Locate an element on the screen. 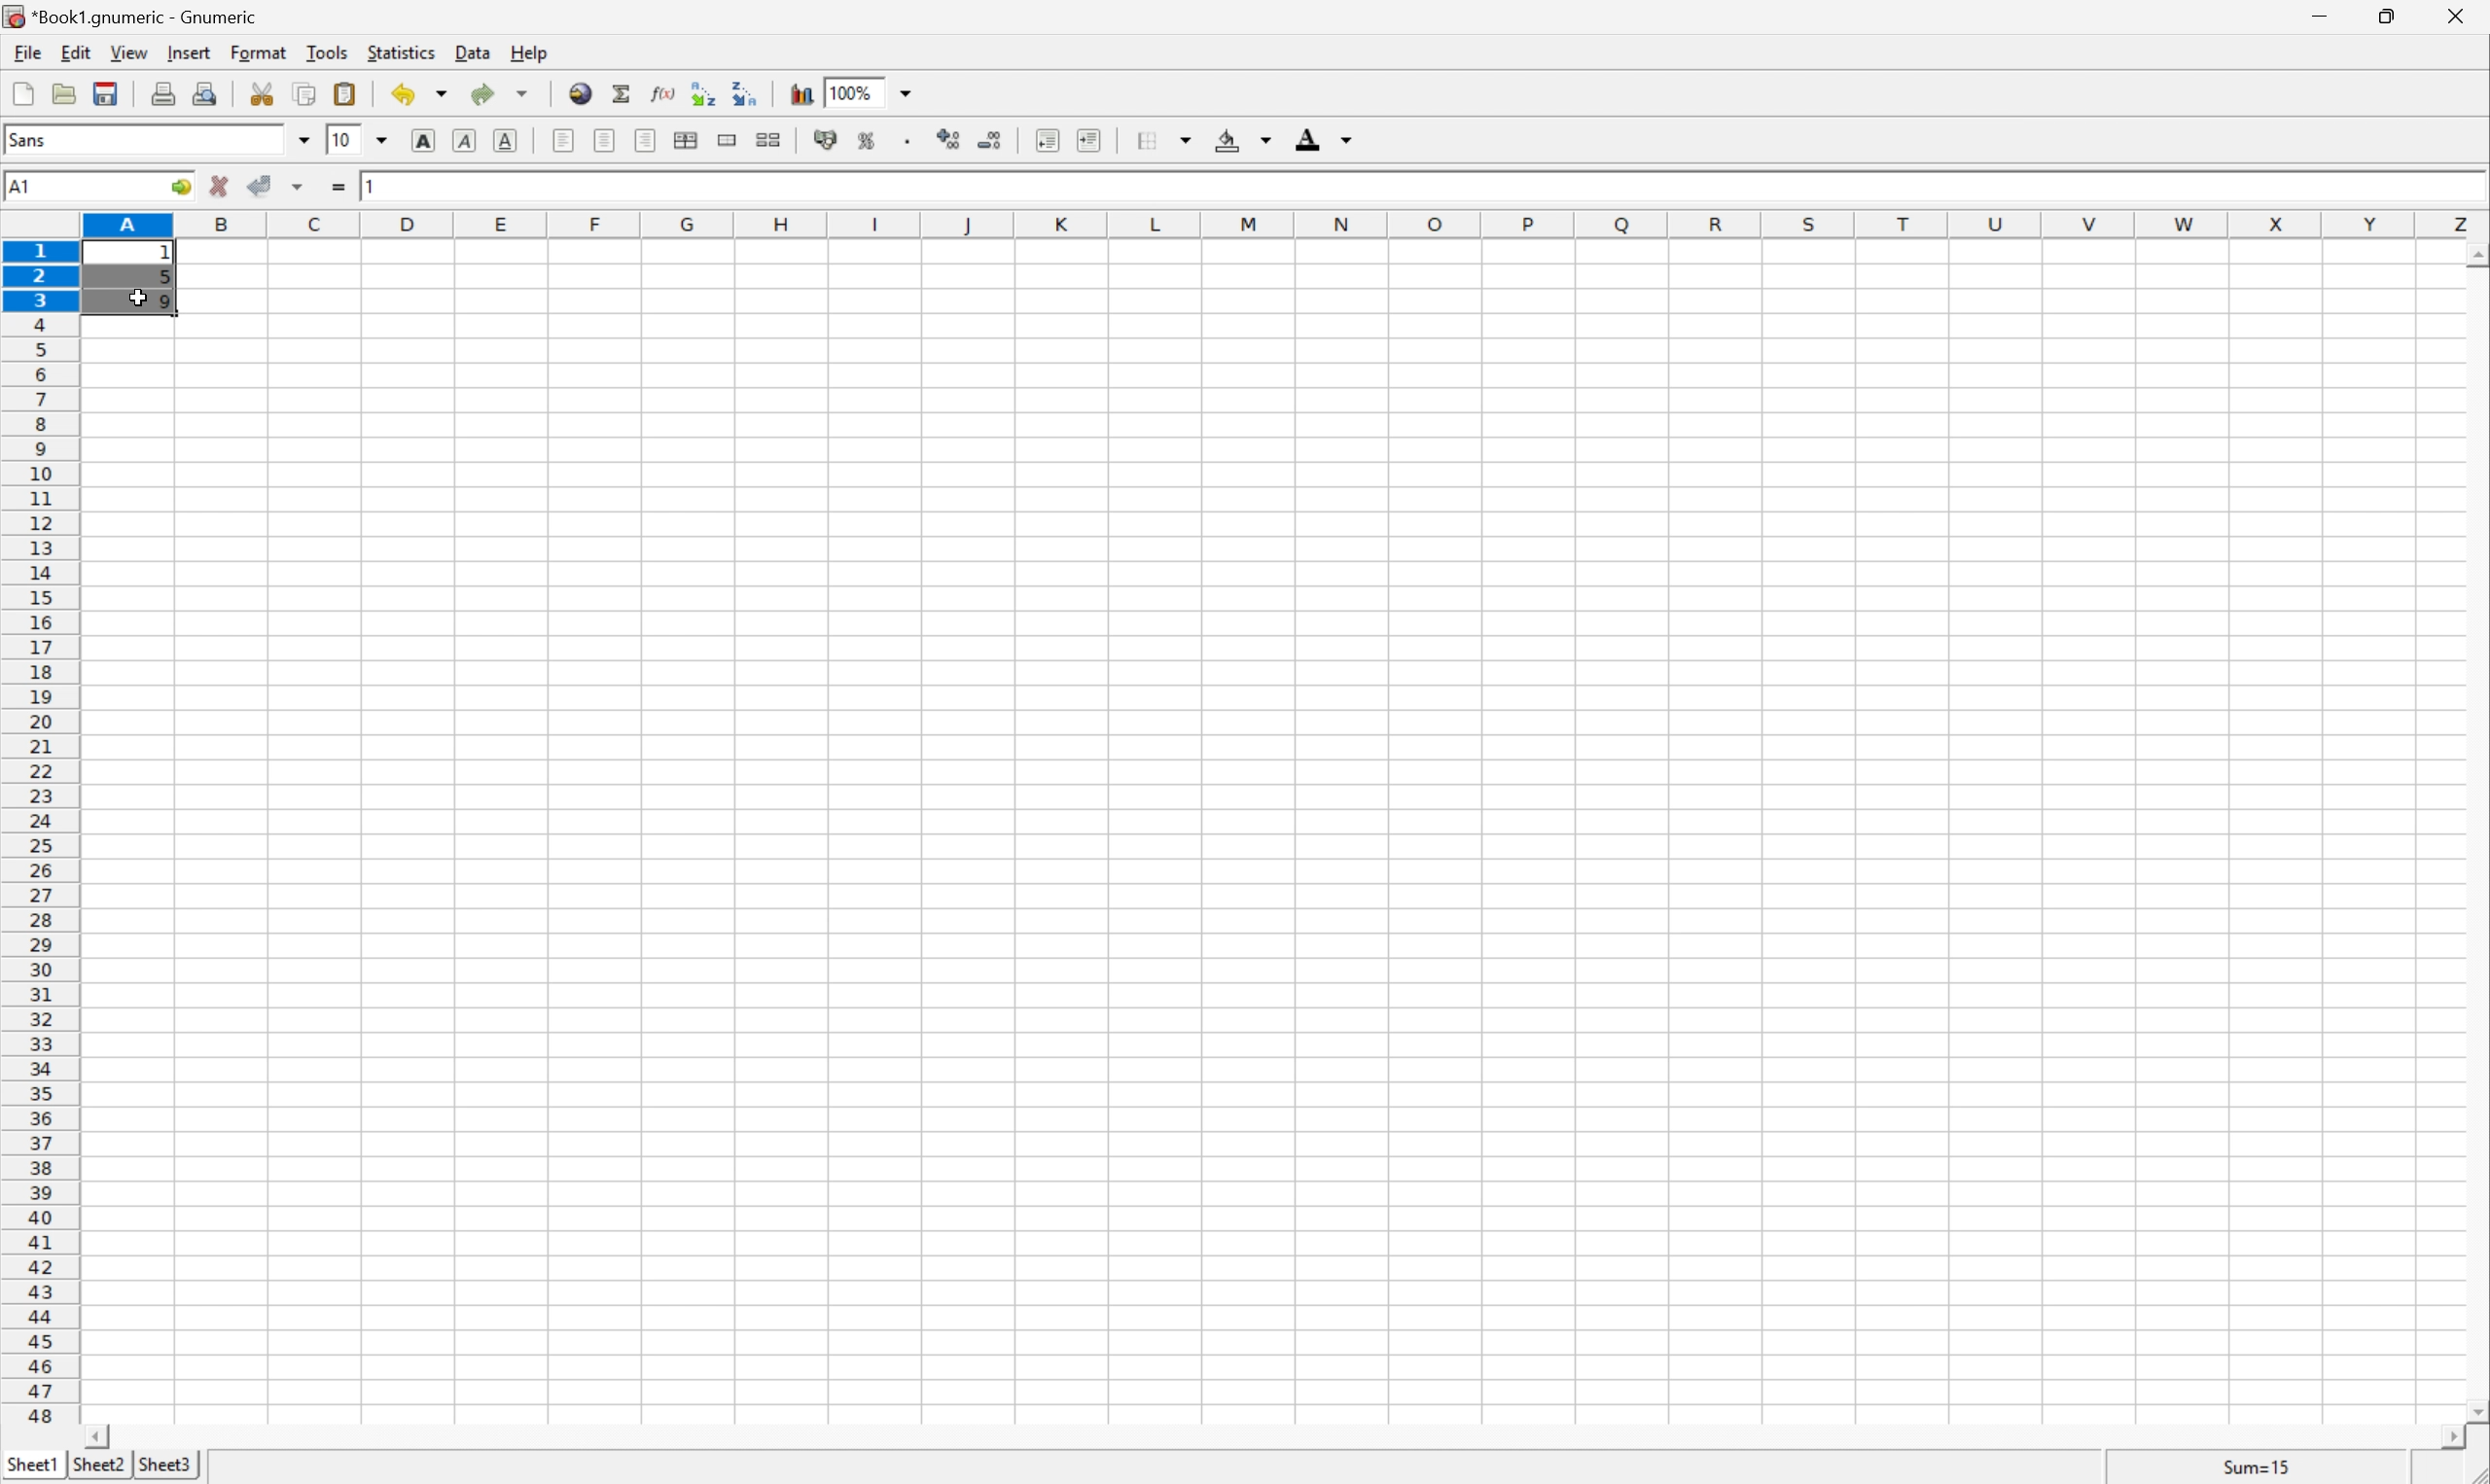  insert is located at coordinates (187, 50).